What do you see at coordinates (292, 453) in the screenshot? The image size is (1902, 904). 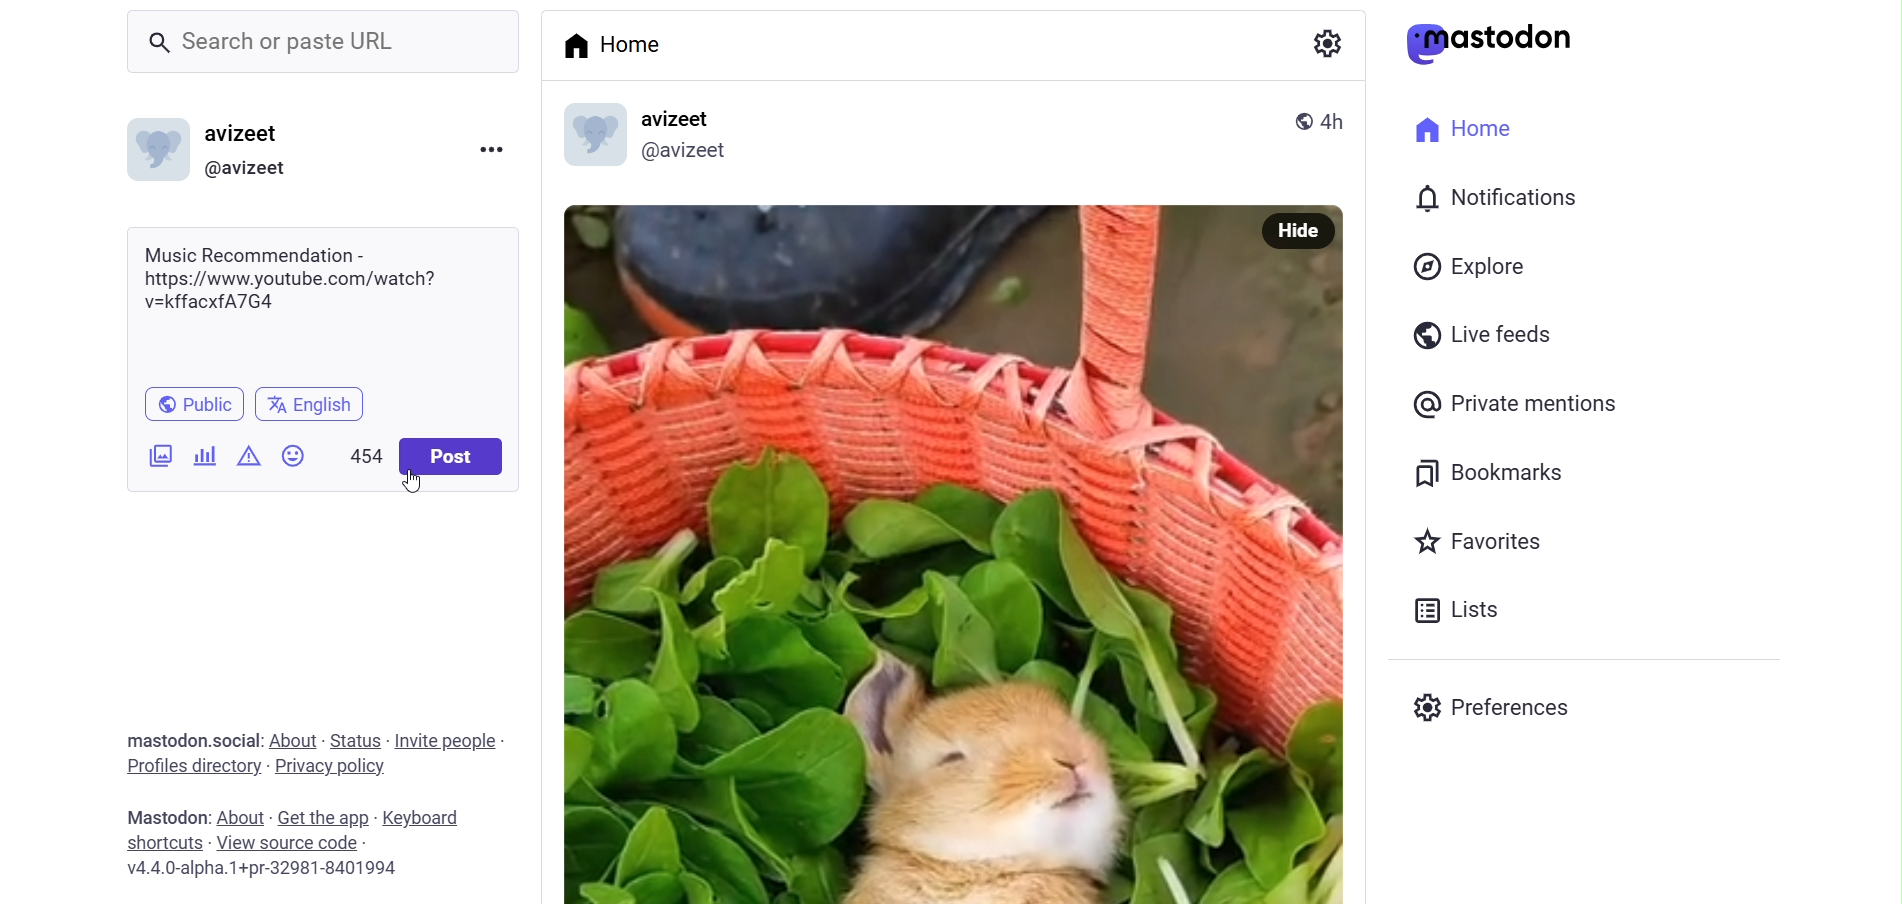 I see `Emojis` at bounding box center [292, 453].